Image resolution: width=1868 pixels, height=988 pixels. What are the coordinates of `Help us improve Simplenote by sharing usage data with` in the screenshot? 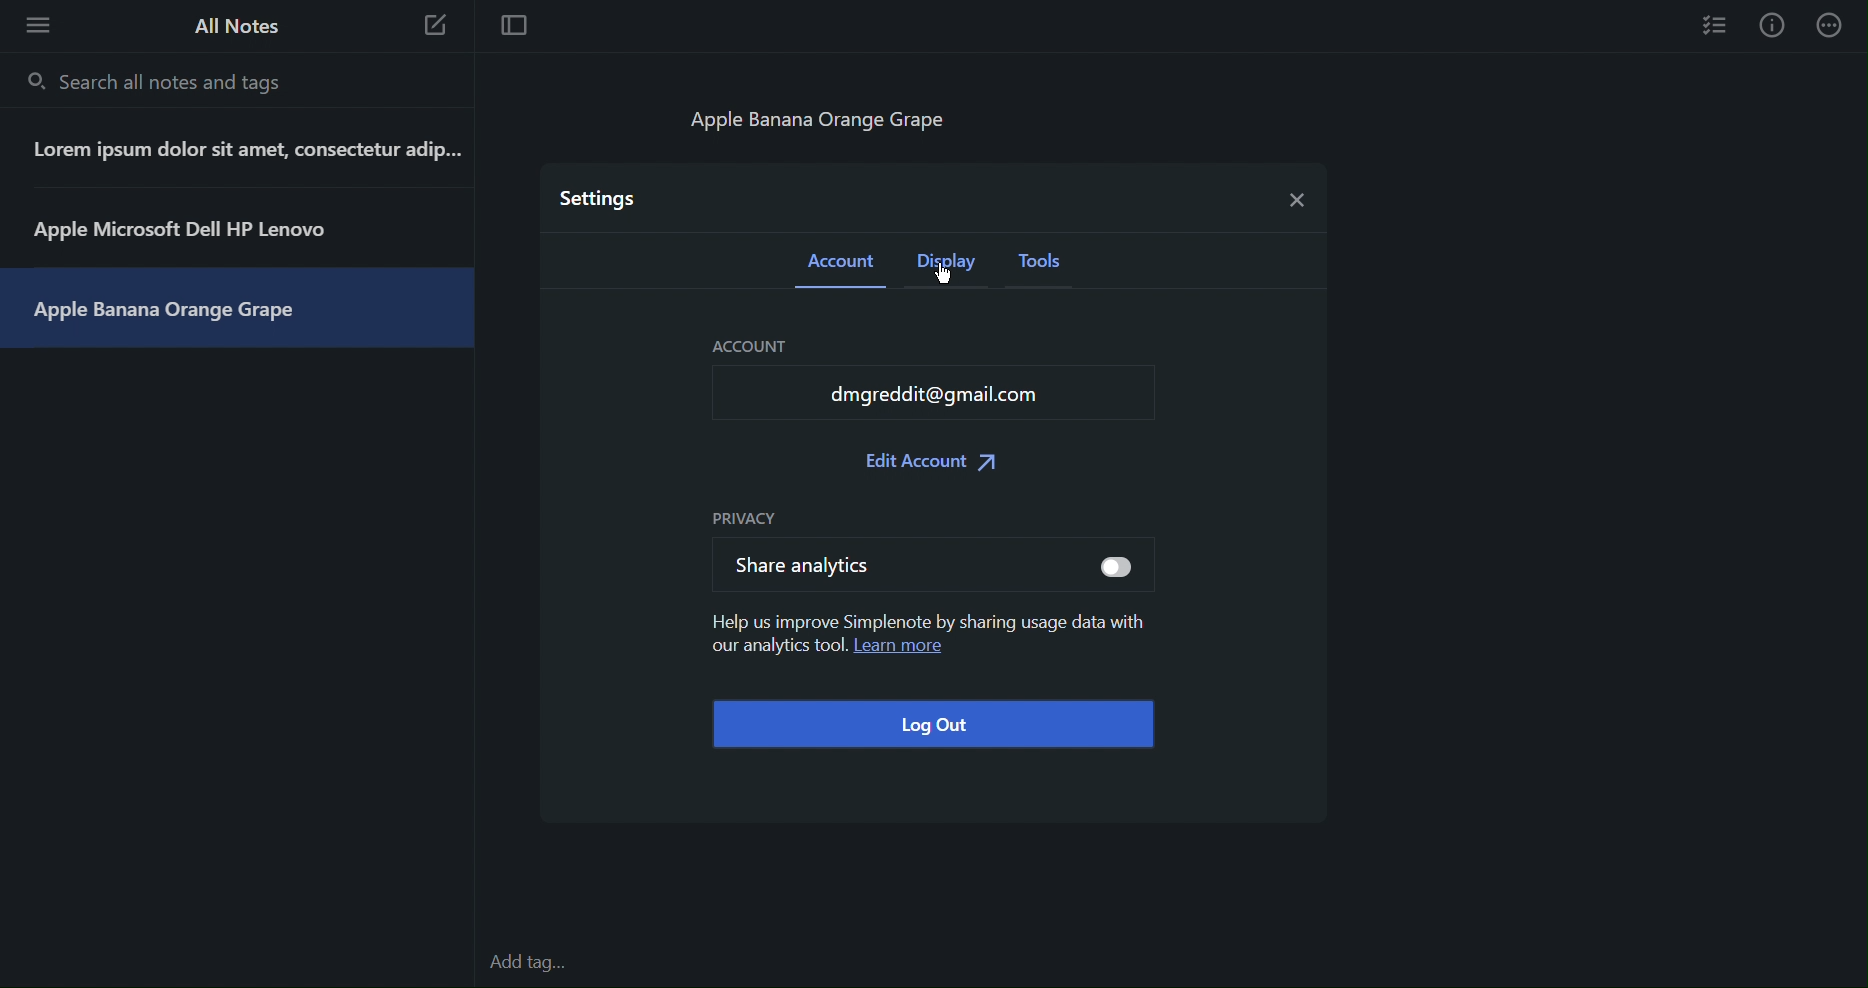 It's located at (926, 615).